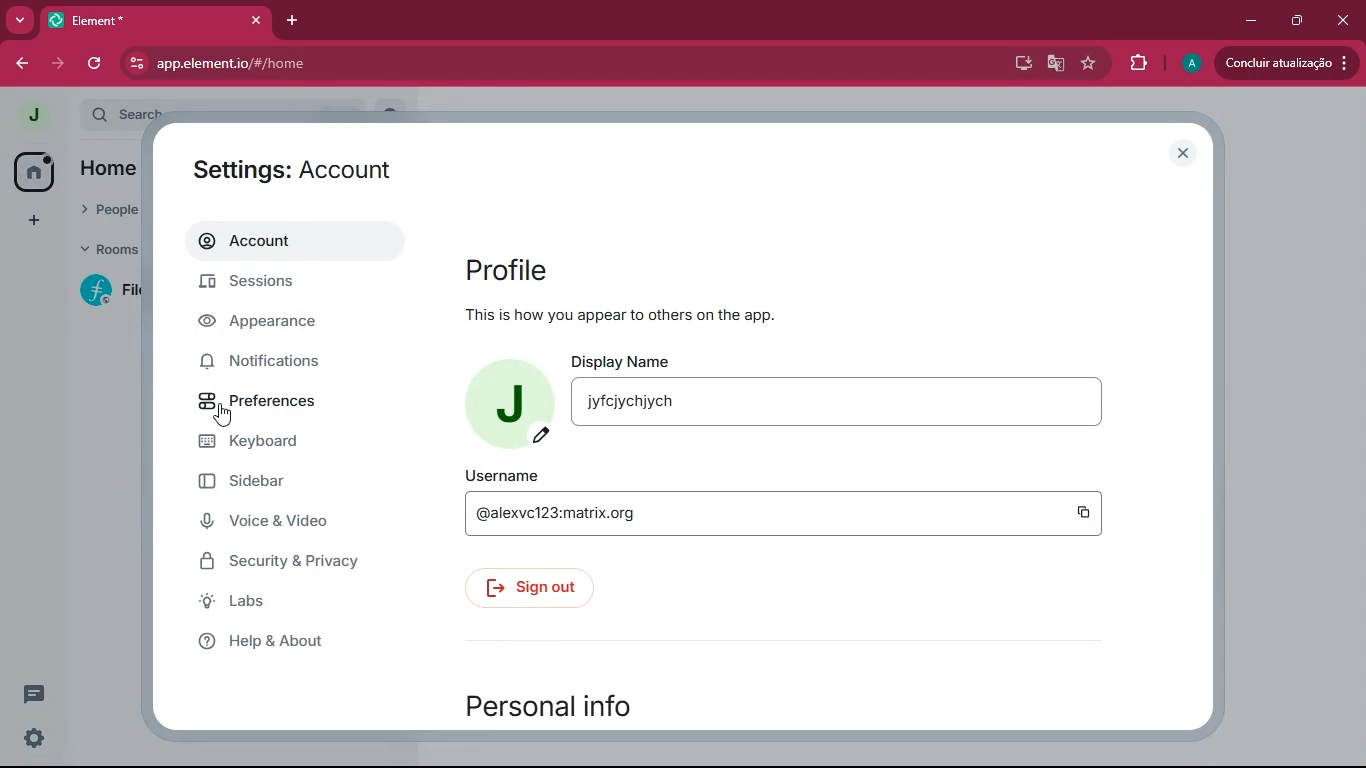  I want to click on add tab, so click(292, 21).